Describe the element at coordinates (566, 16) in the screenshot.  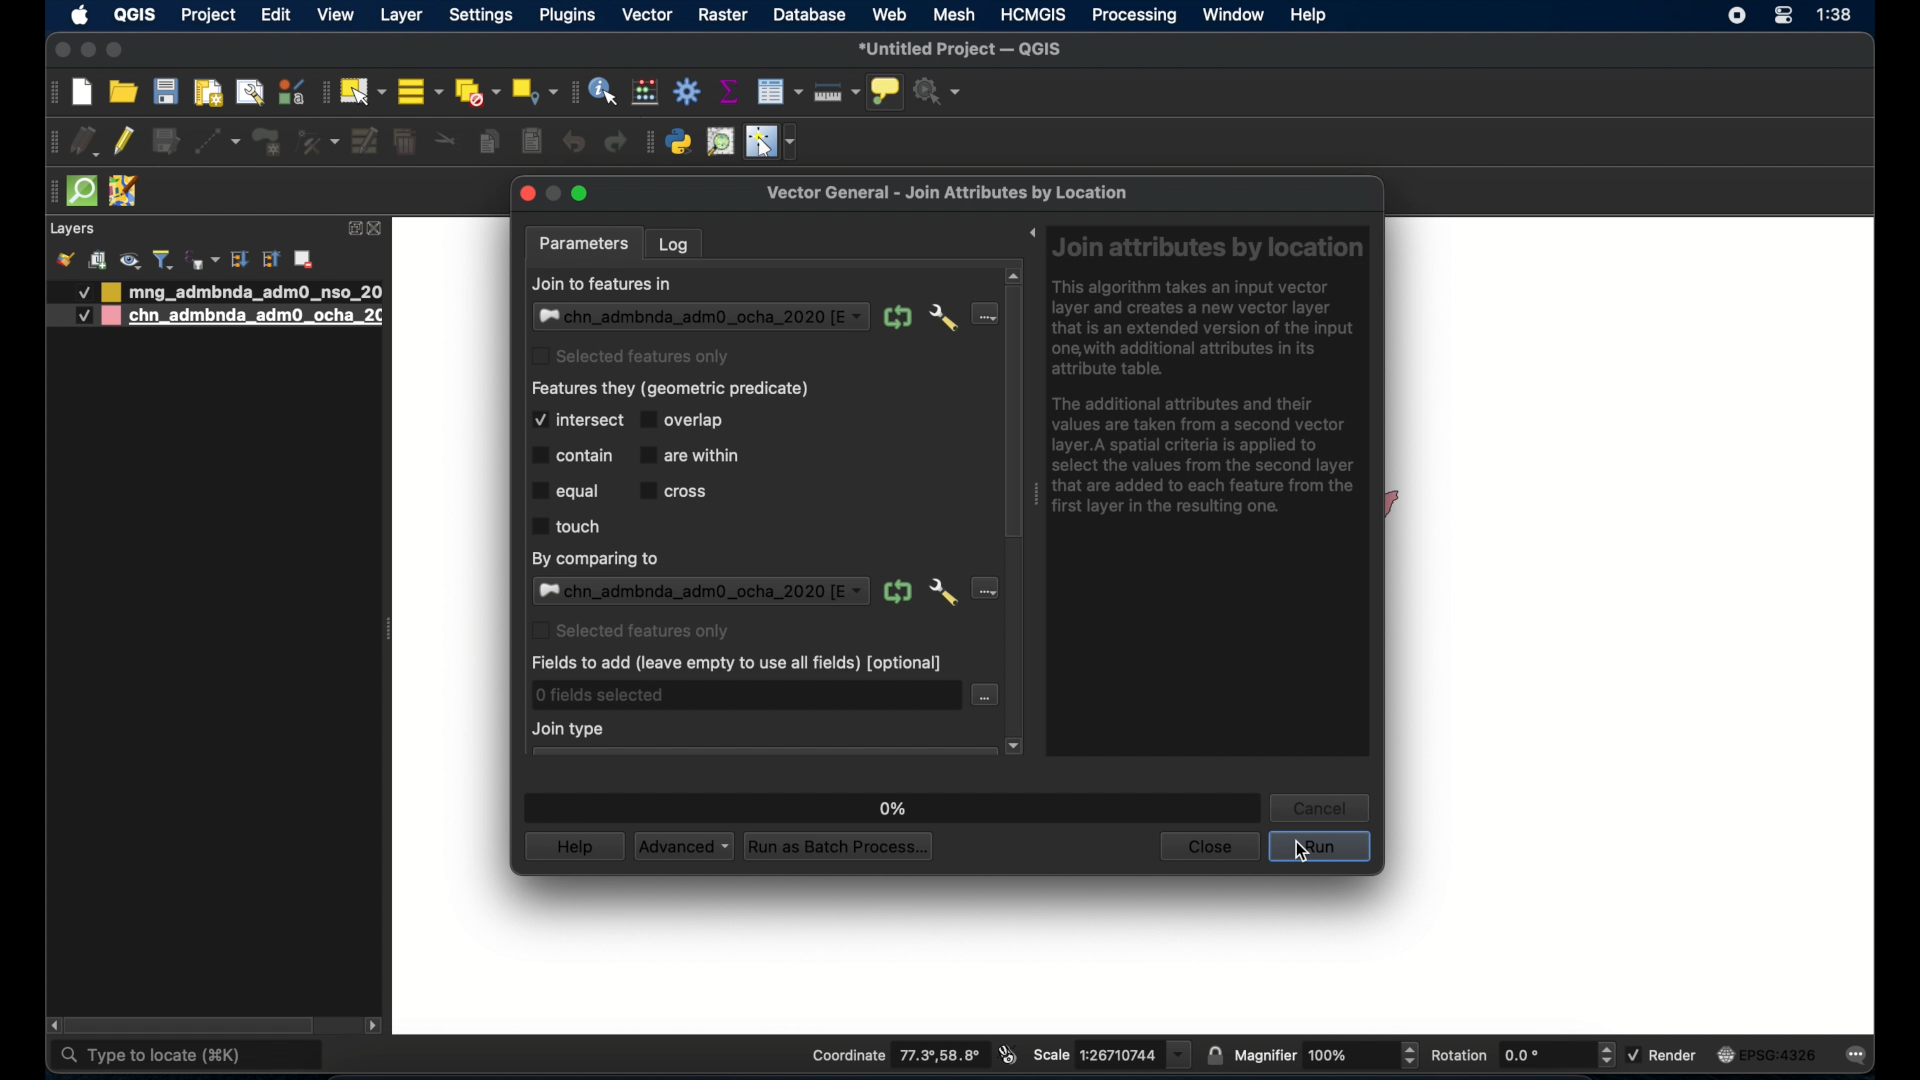
I see `plugins` at that location.